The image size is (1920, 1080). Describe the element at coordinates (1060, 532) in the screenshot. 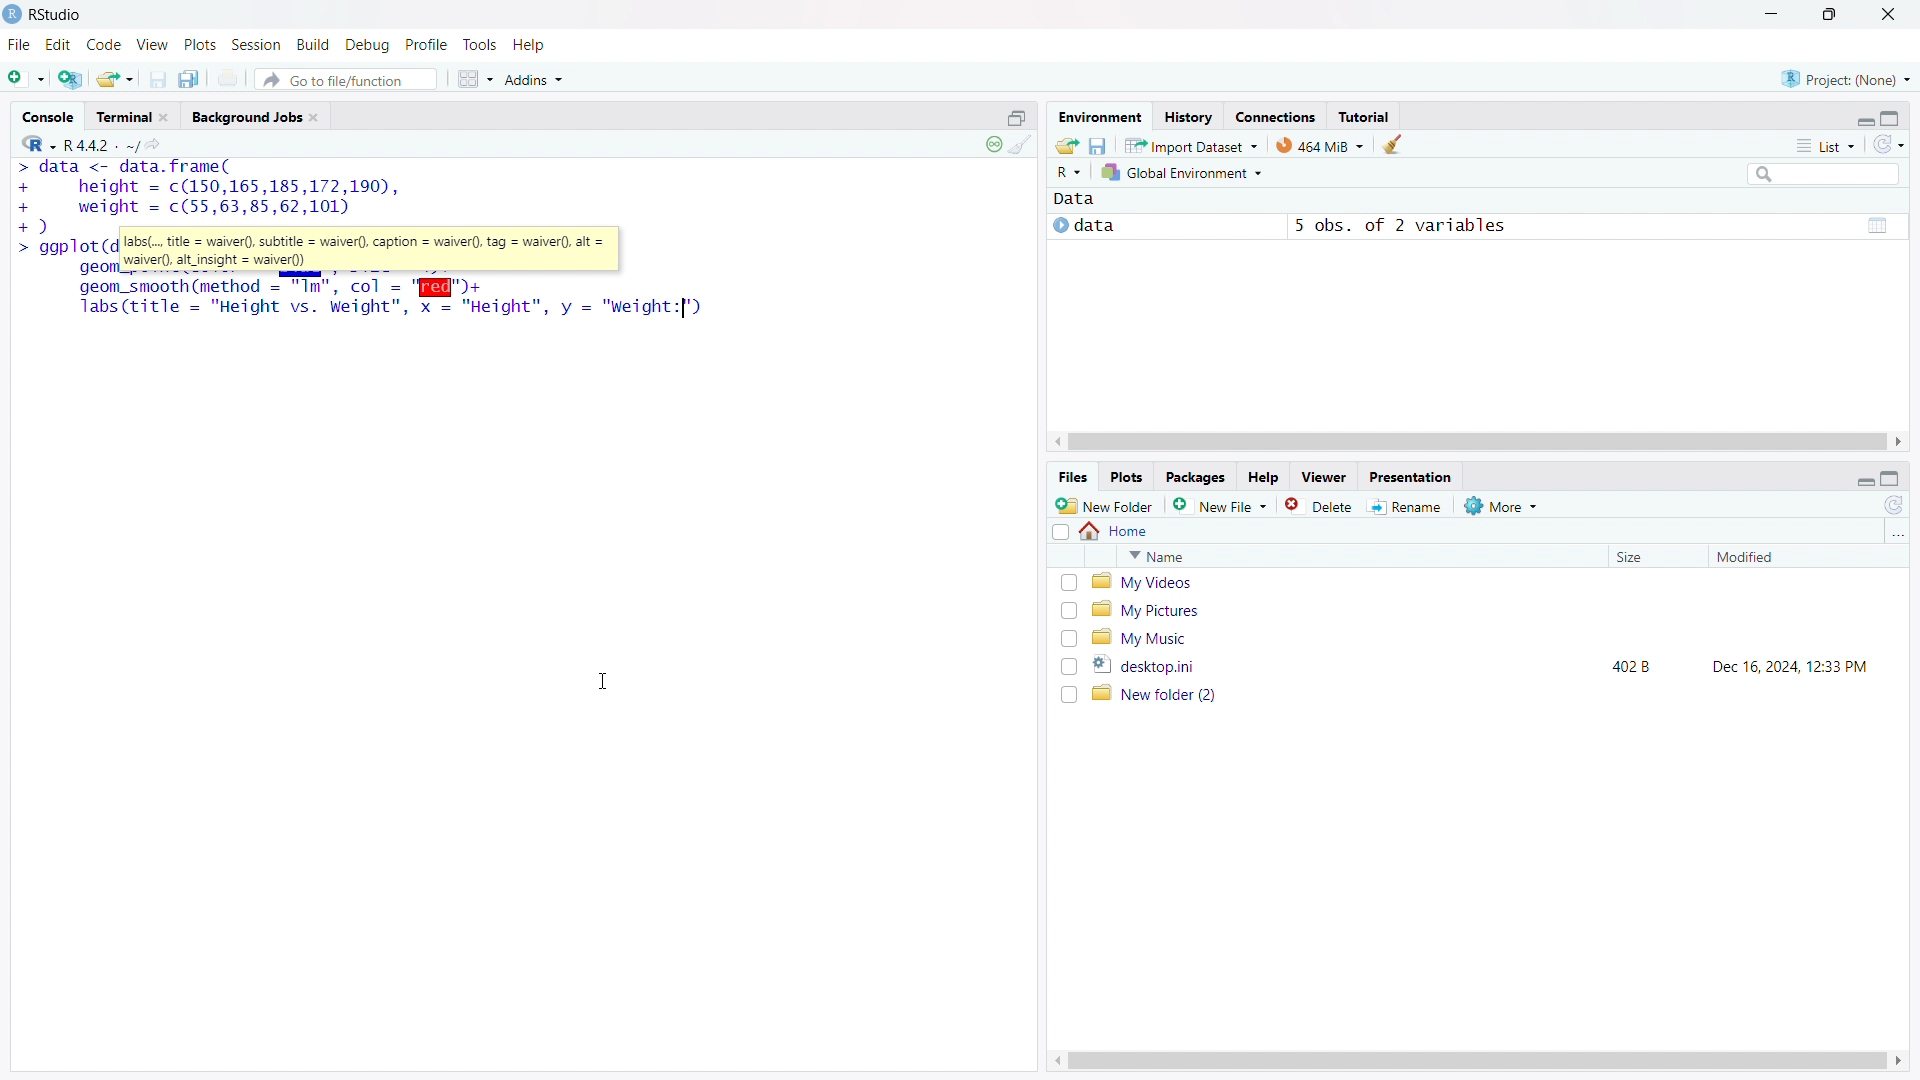

I see `select entry` at that location.